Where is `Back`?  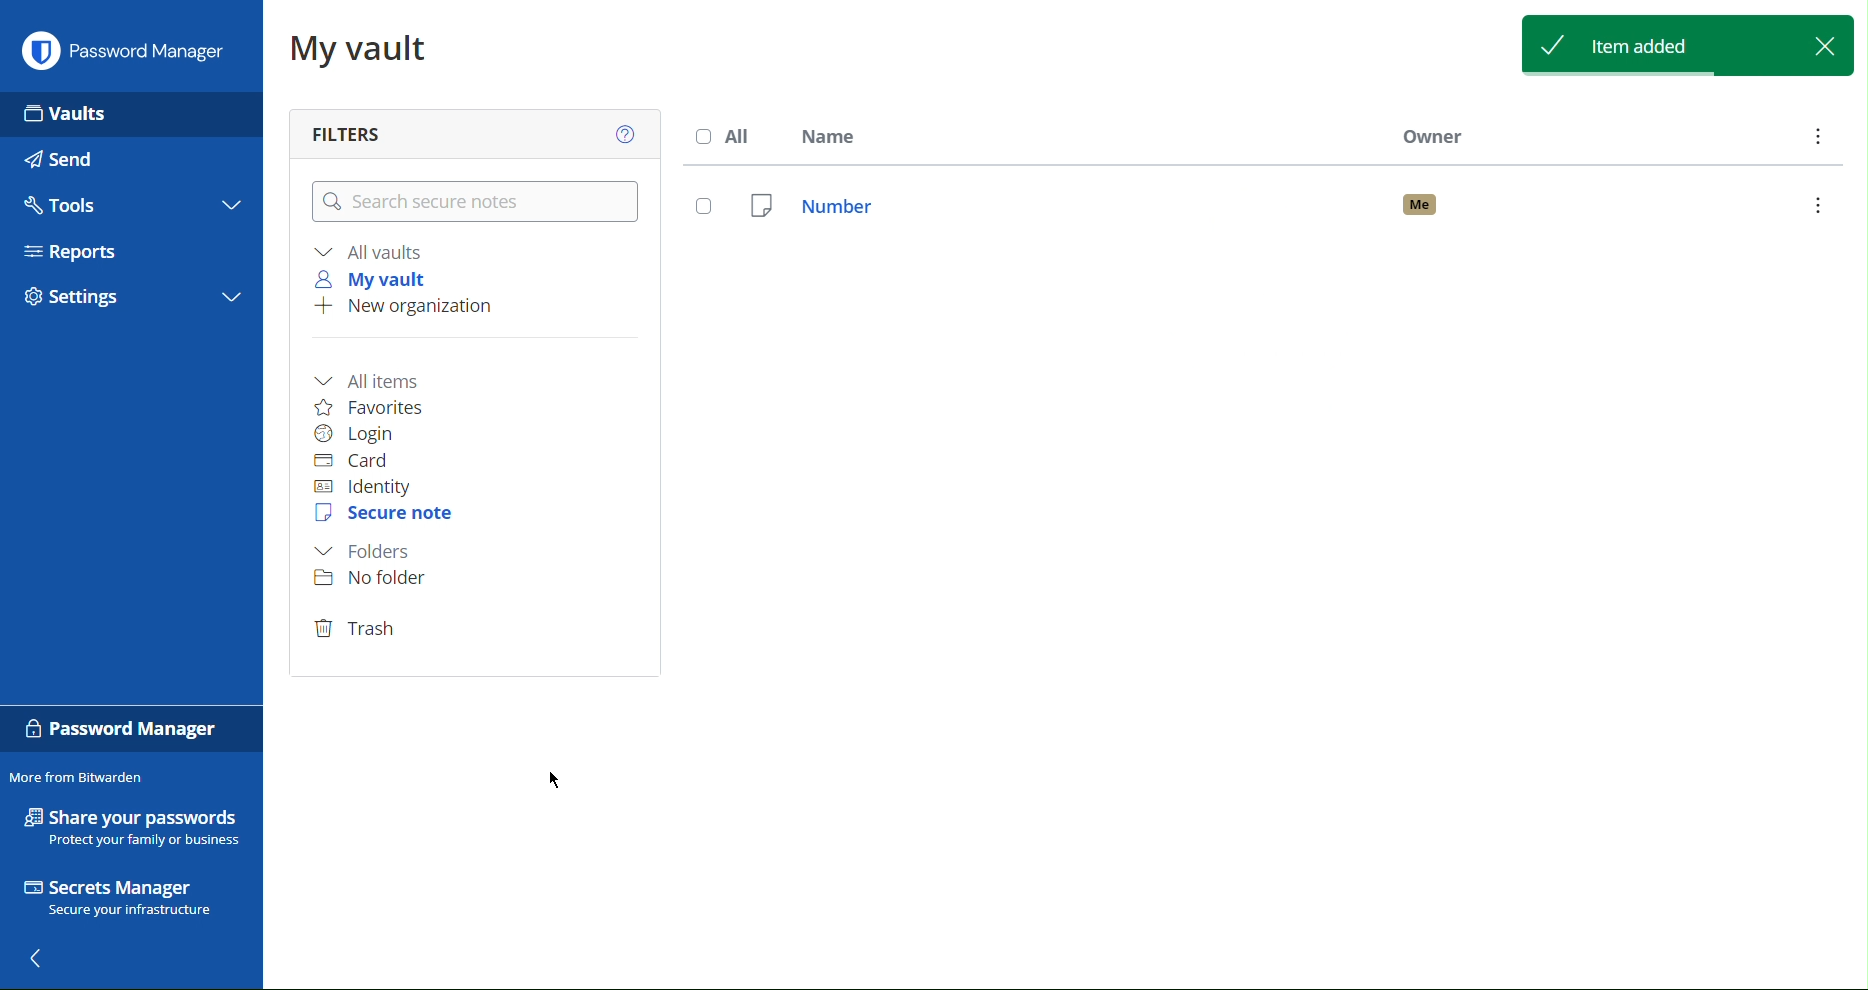
Back is located at coordinates (43, 961).